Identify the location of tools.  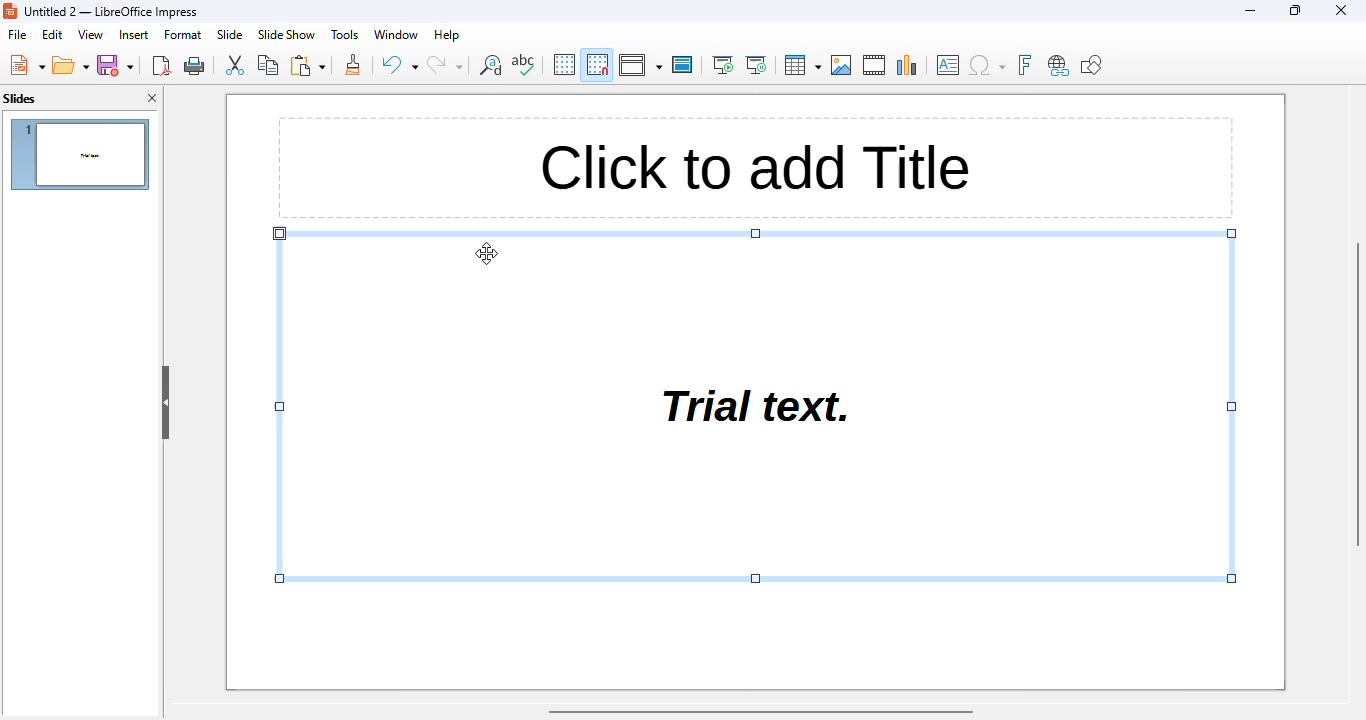
(343, 34).